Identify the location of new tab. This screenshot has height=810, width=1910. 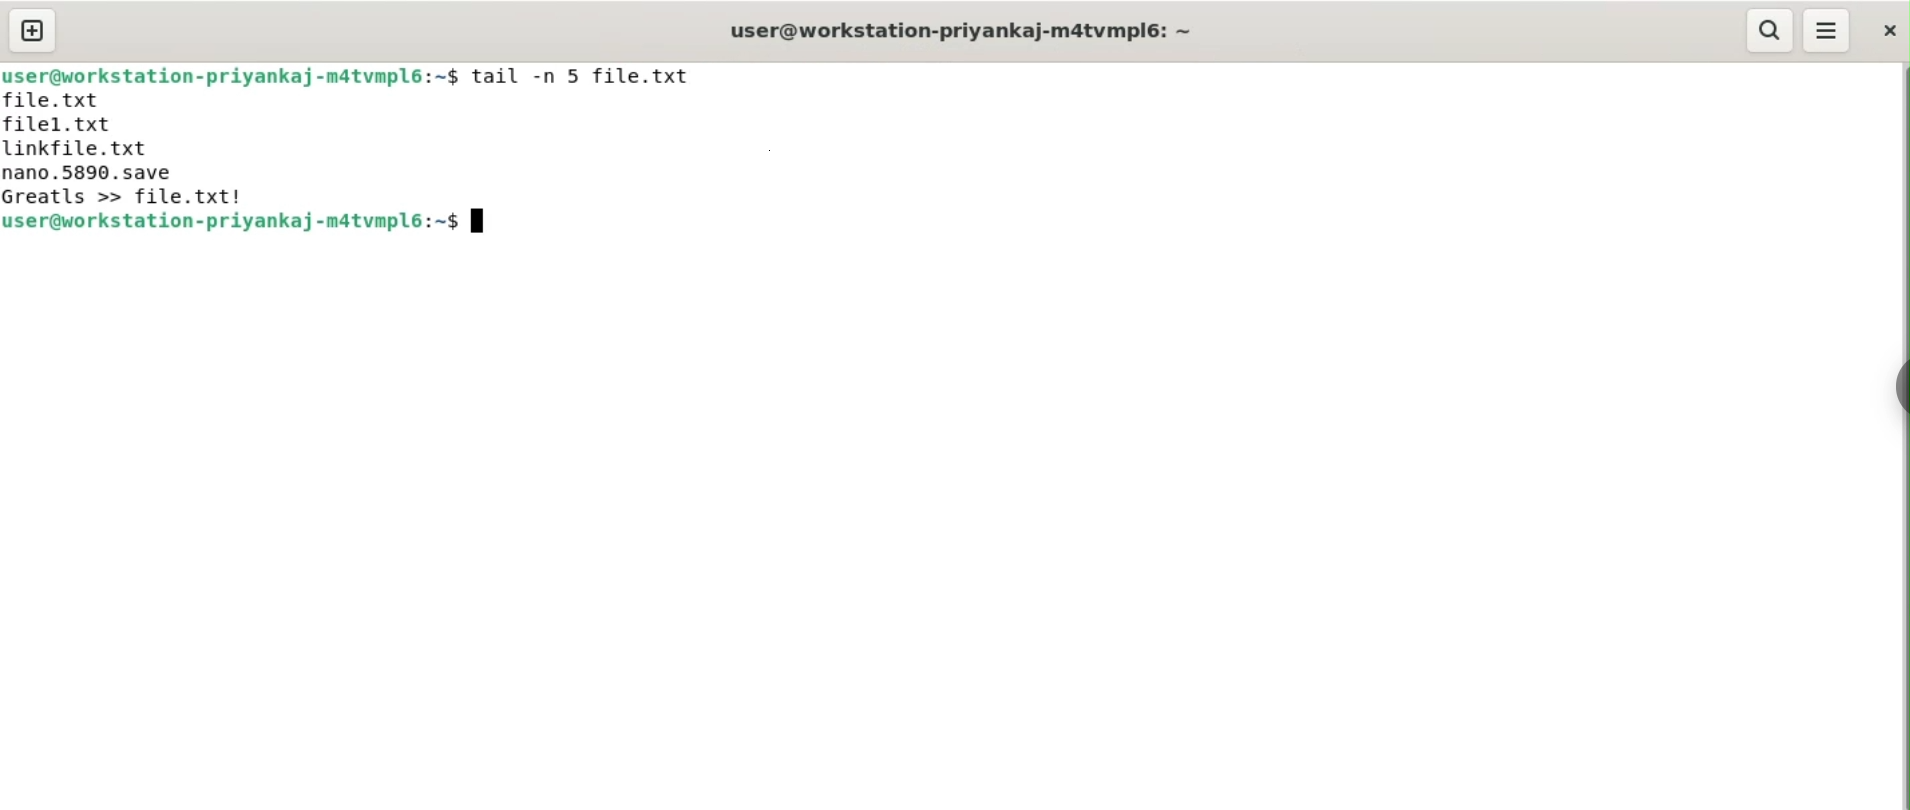
(33, 31).